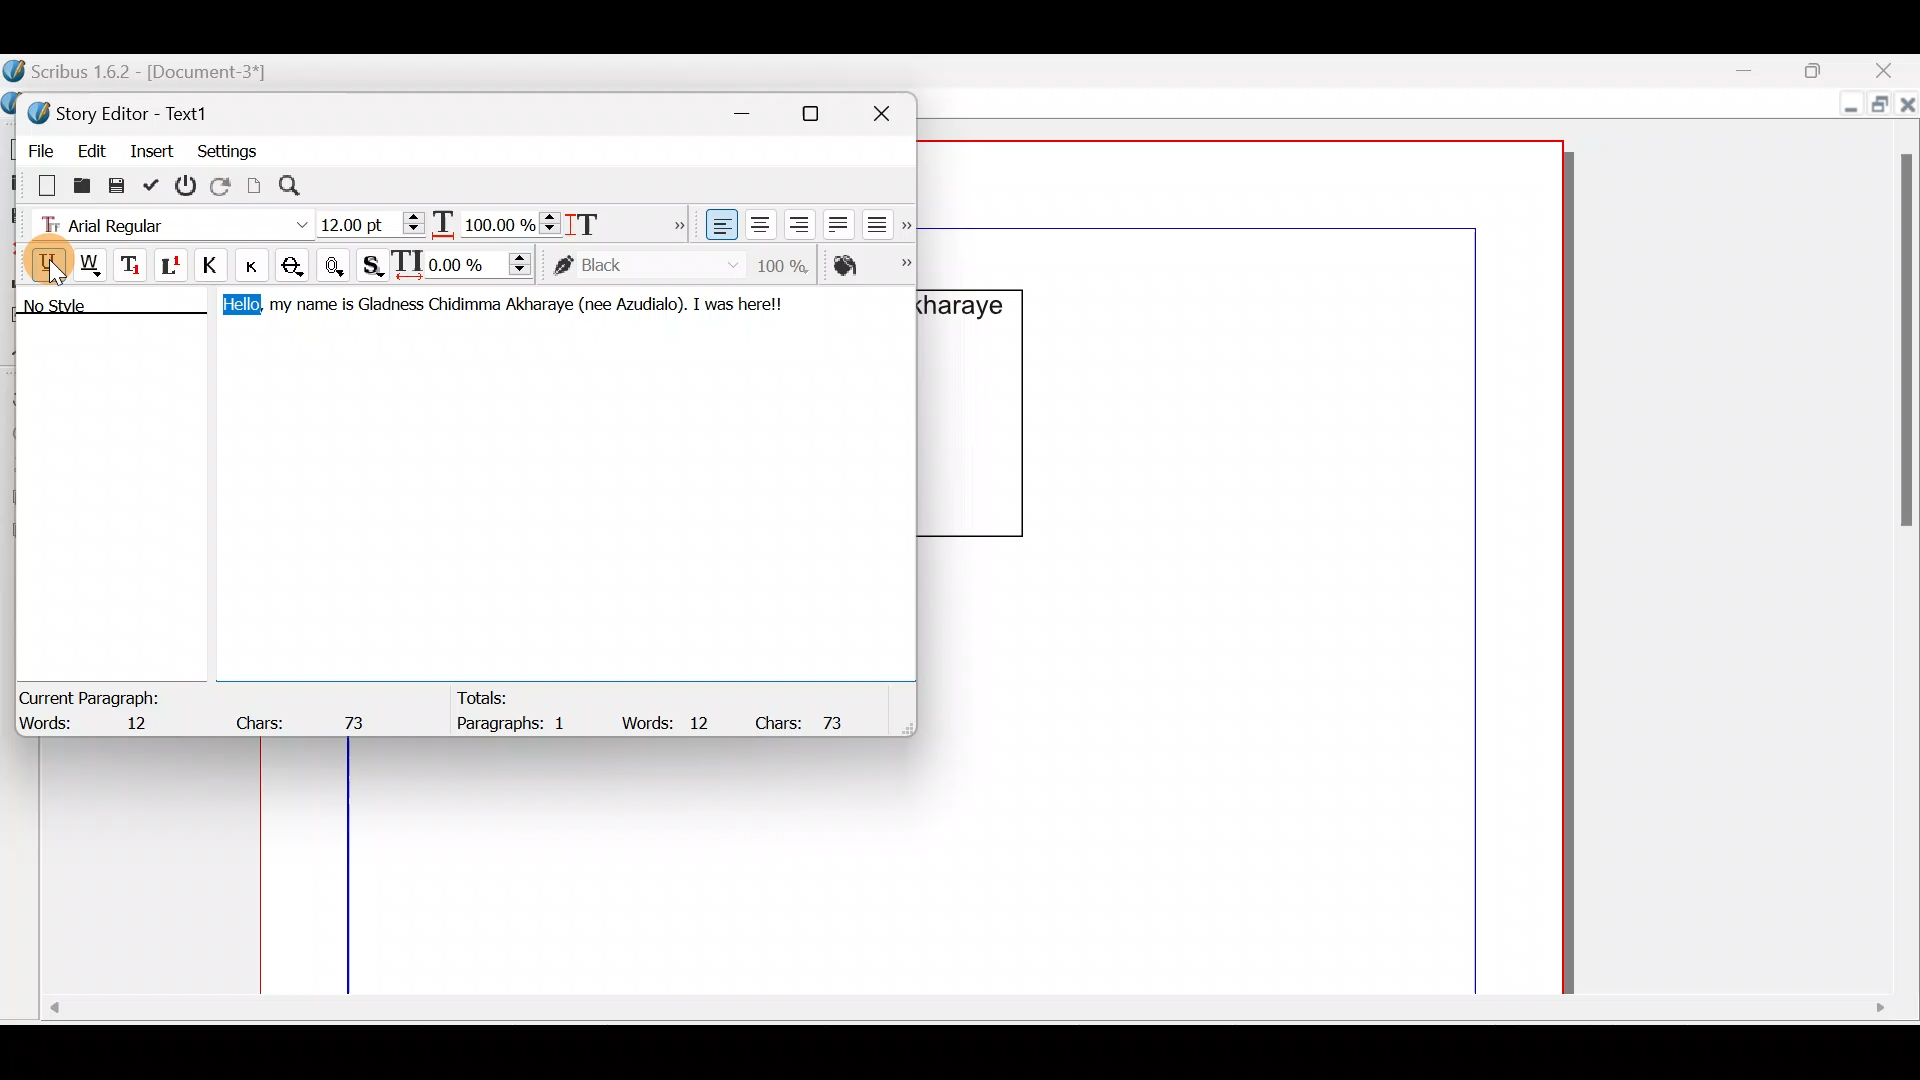  Describe the element at coordinates (259, 265) in the screenshot. I see `` at that location.